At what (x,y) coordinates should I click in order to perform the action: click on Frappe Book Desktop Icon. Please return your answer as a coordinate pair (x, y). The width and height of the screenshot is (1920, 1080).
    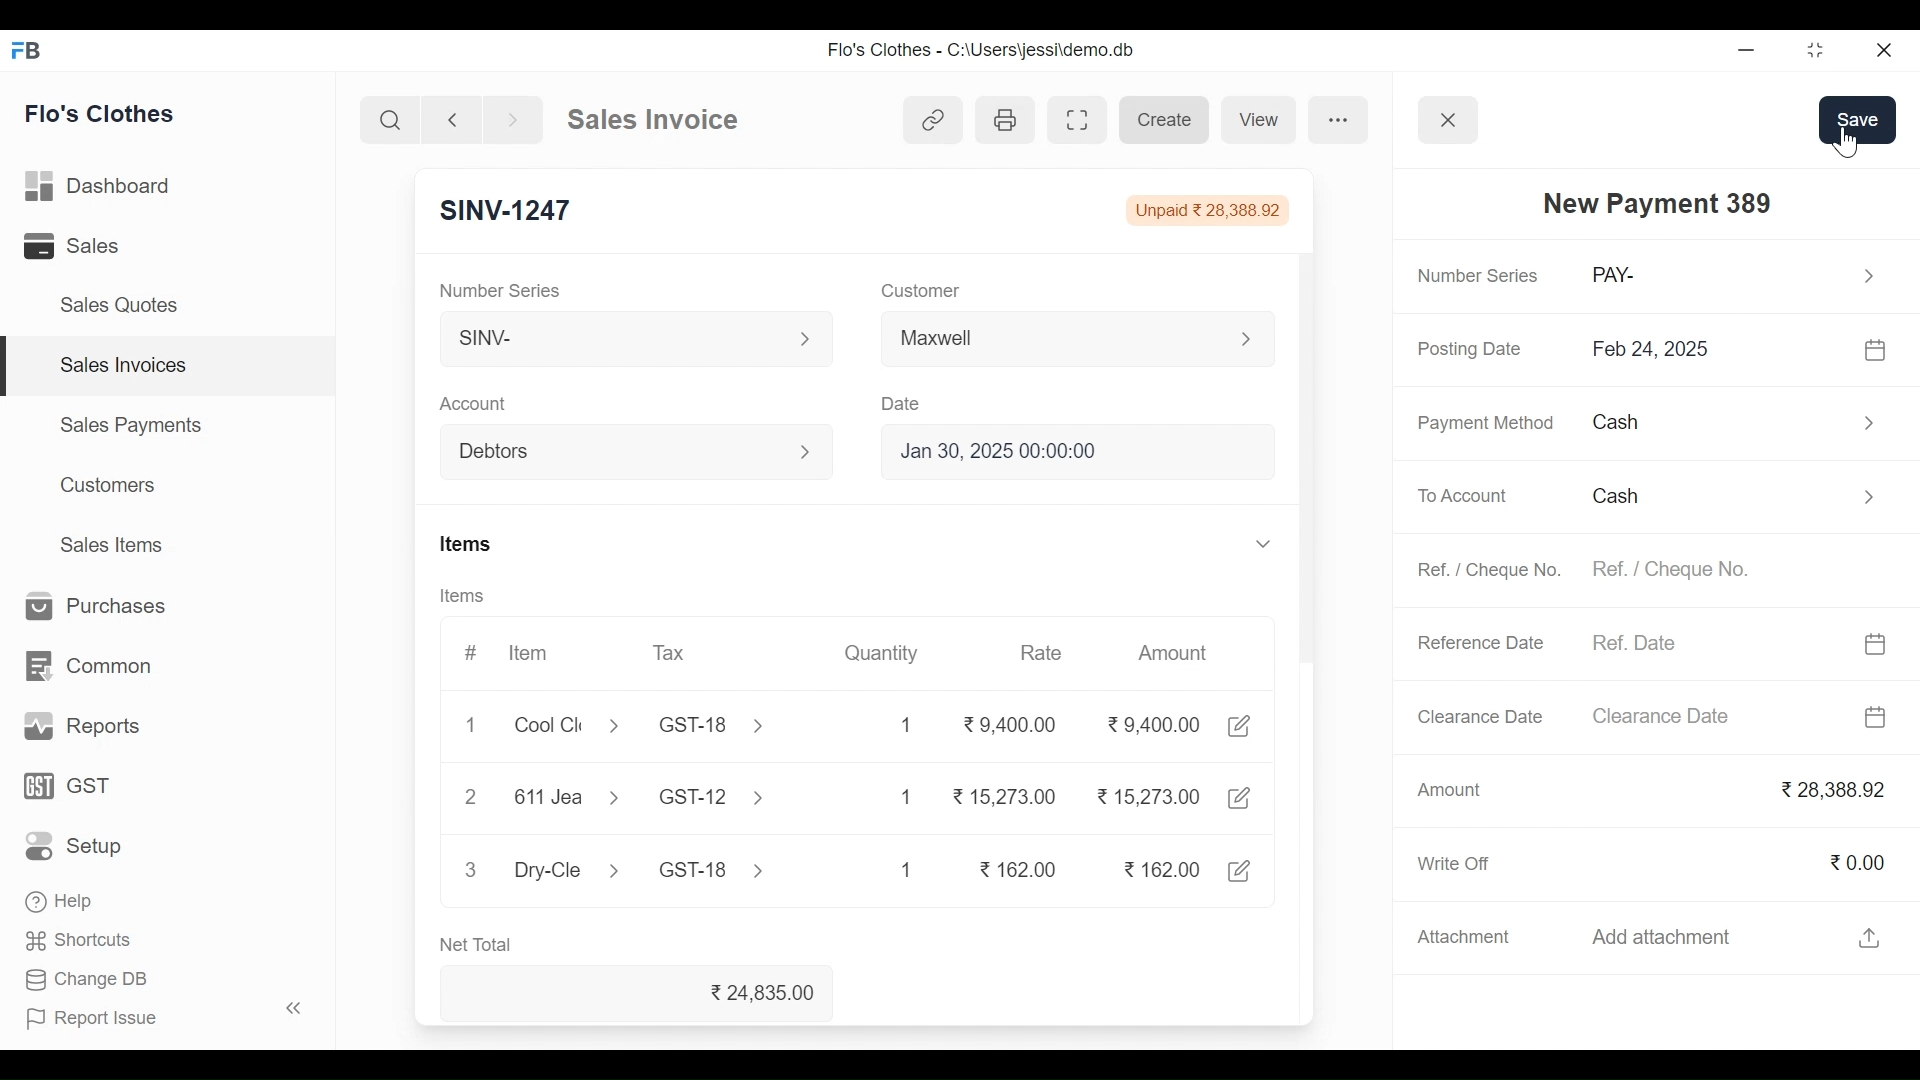
    Looking at the image, I should click on (33, 51).